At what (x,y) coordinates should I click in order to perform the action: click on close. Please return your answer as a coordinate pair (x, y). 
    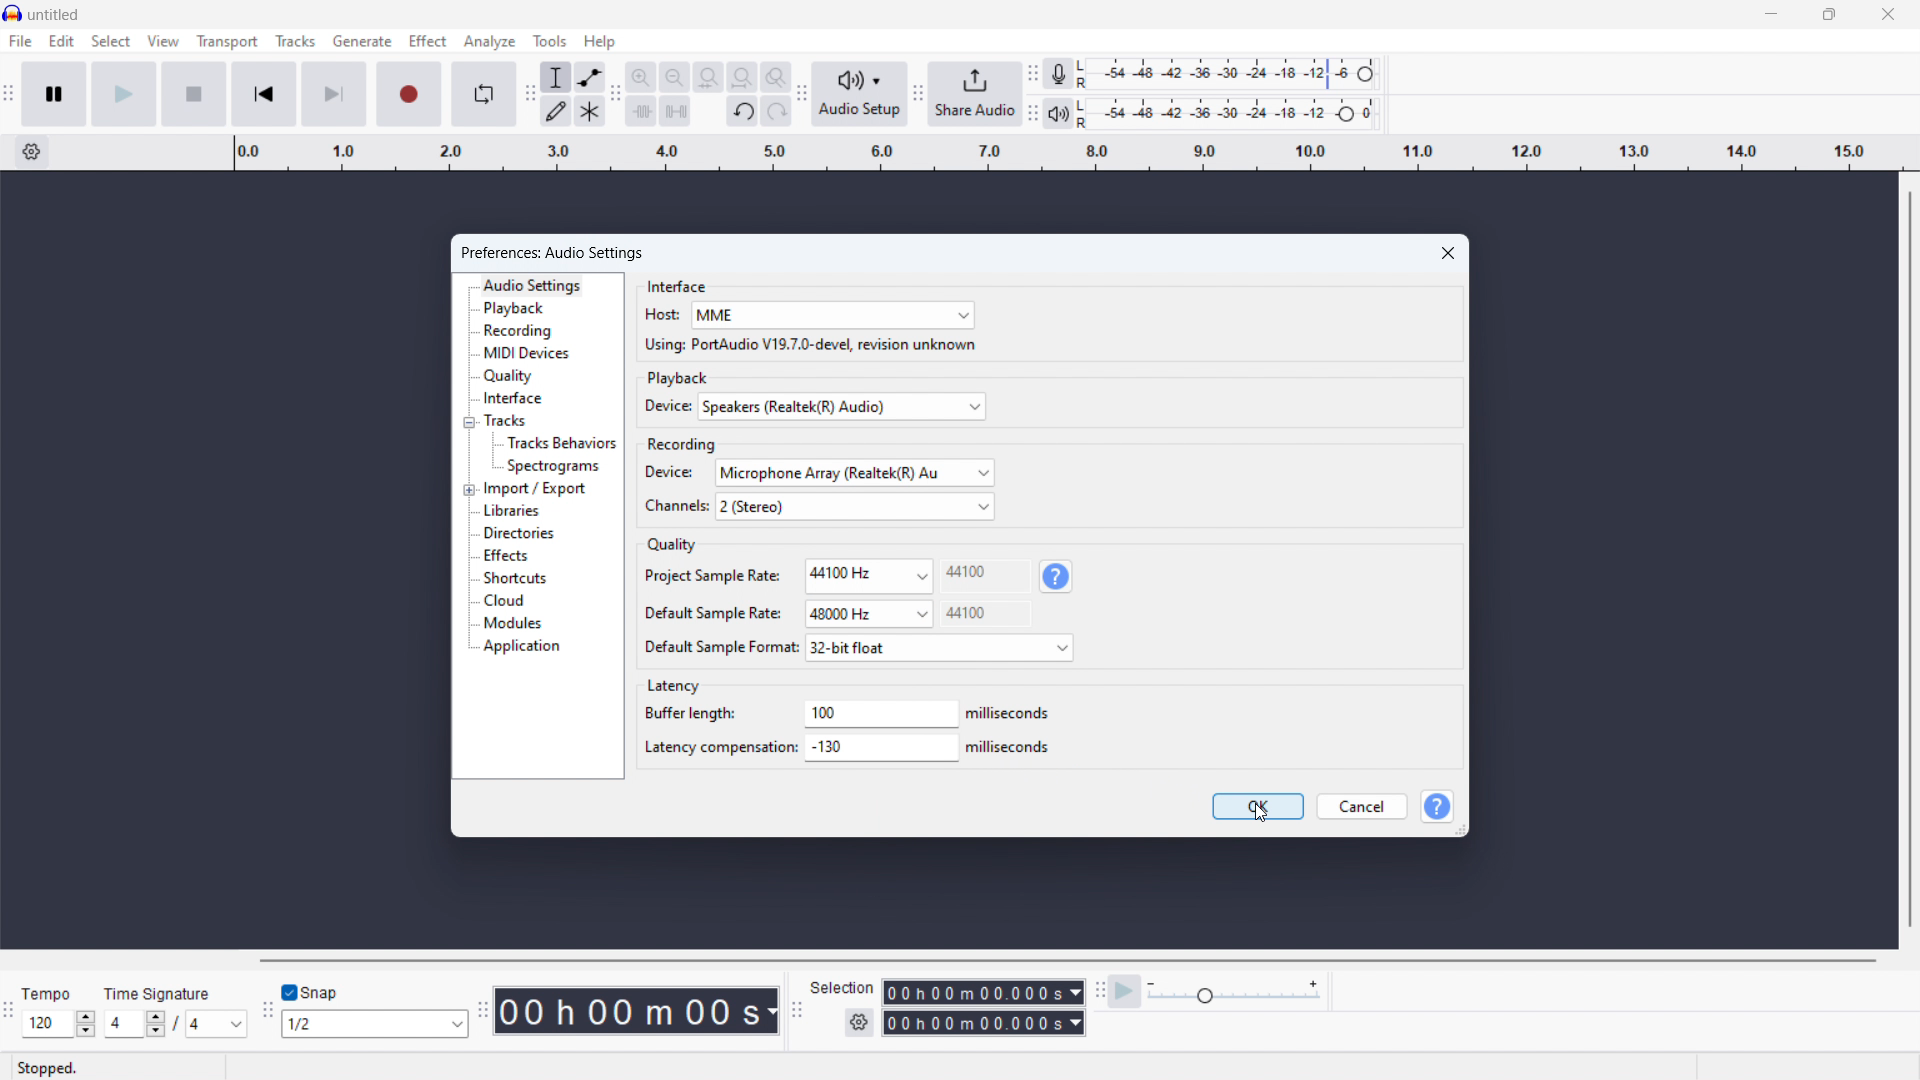
    Looking at the image, I should click on (1450, 252).